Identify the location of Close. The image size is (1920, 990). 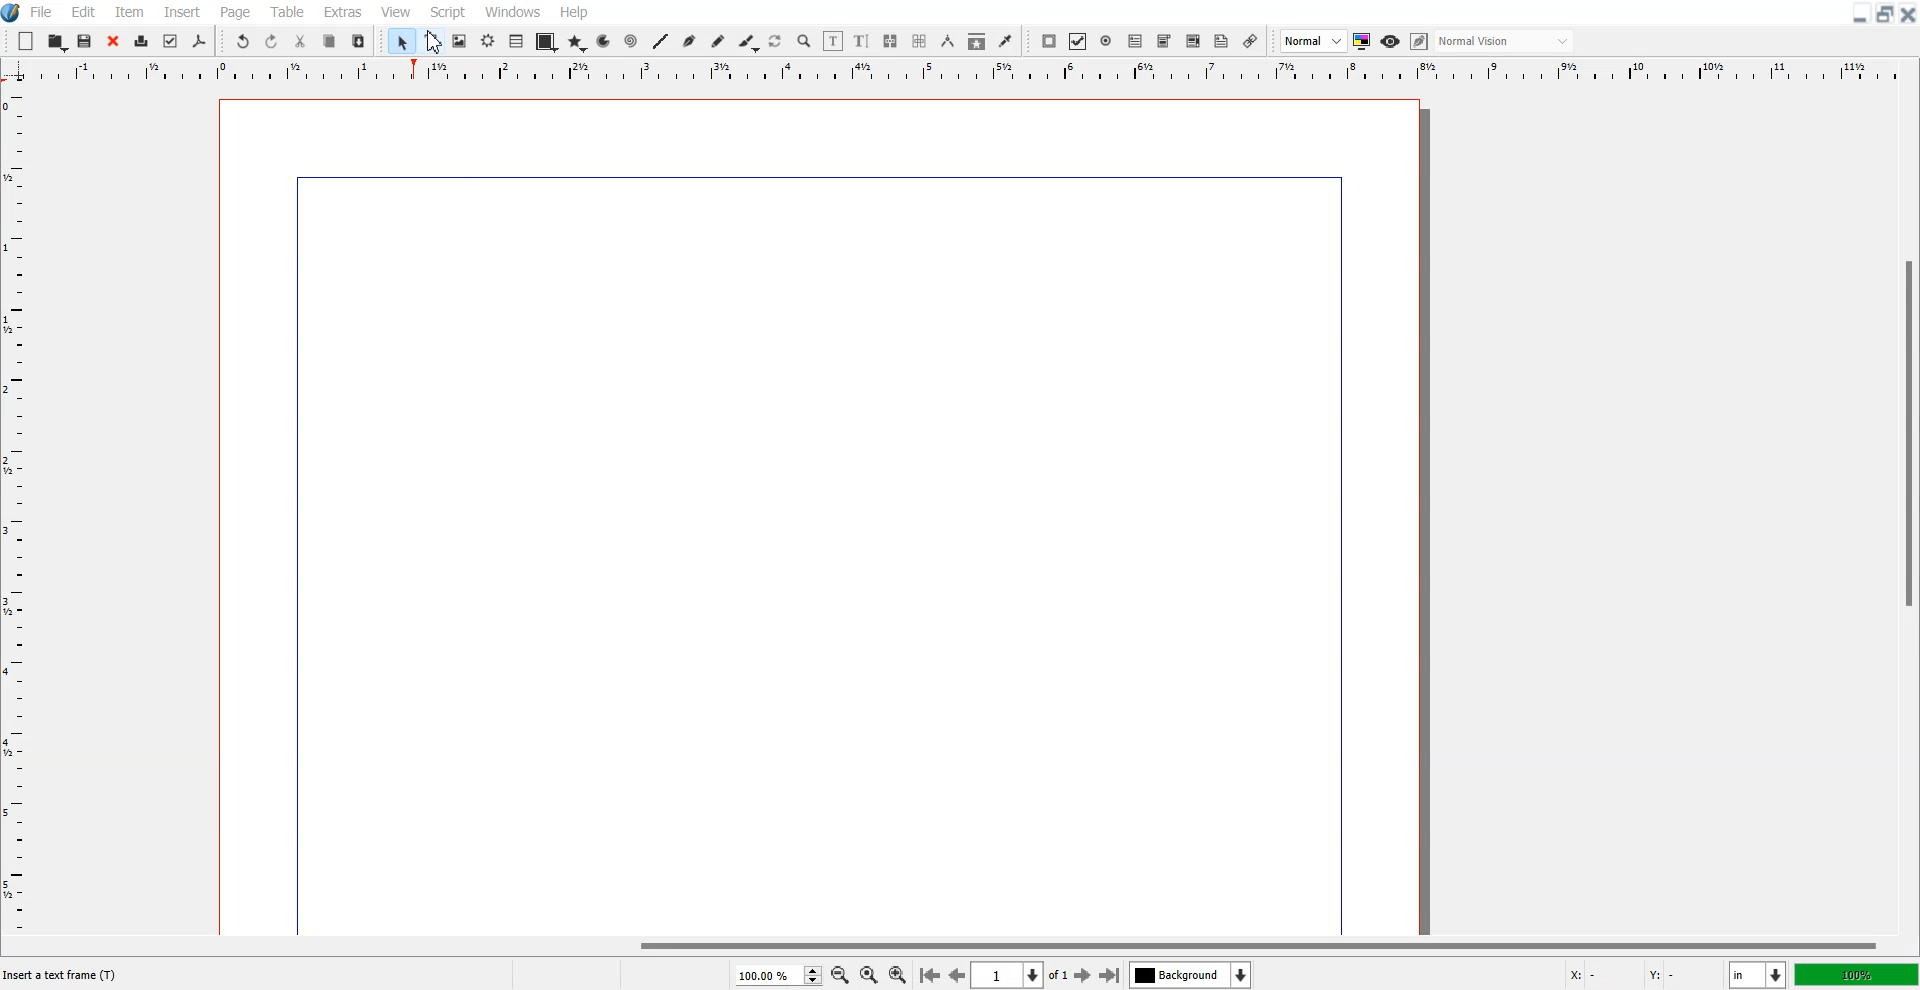
(1908, 13).